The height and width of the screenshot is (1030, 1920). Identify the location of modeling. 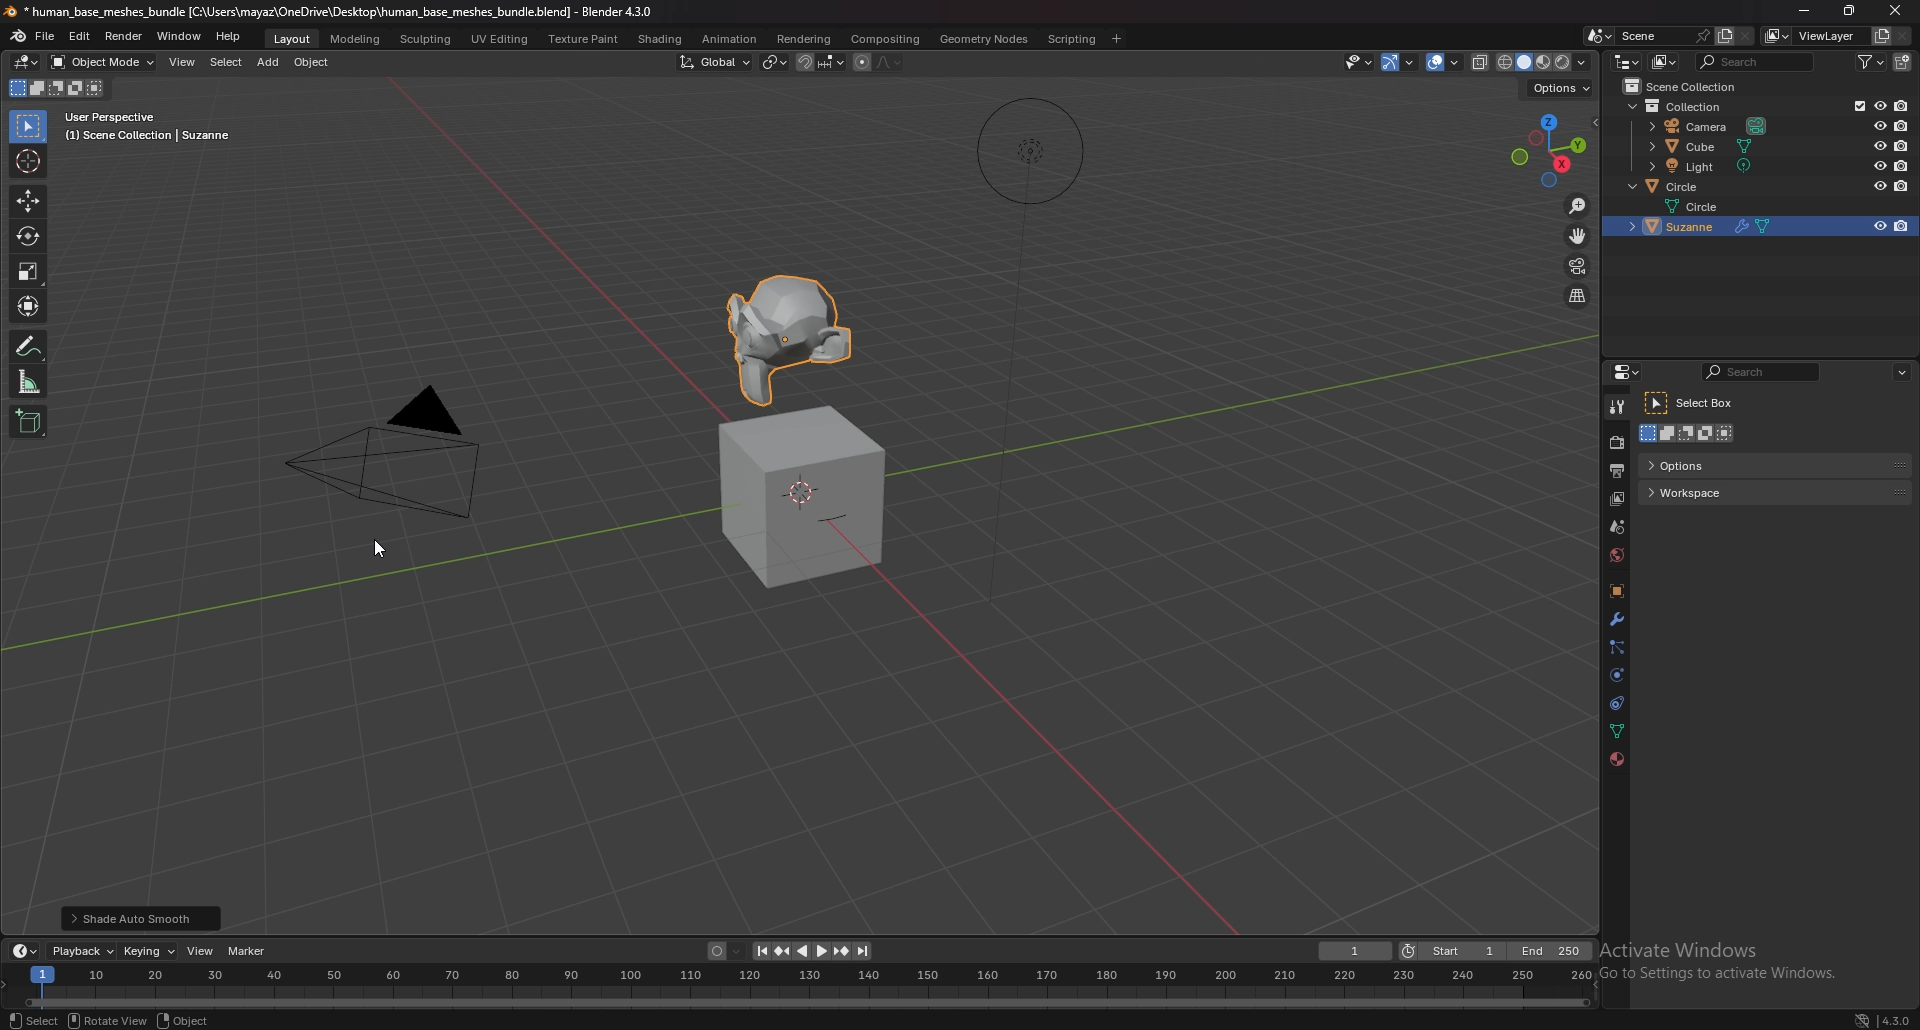
(357, 38).